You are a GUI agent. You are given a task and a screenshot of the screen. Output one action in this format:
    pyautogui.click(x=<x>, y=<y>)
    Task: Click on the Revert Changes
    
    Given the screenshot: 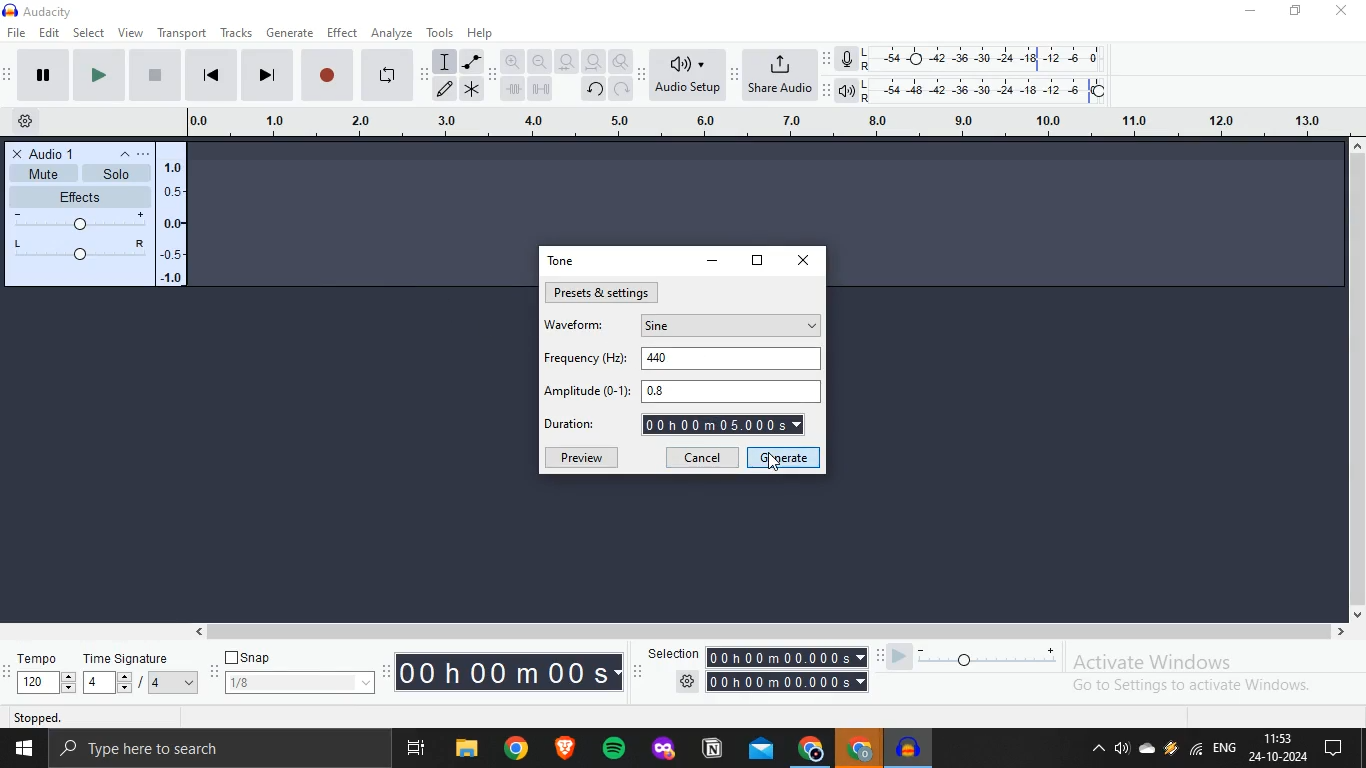 What is the action you would take?
    pyautogui.click(x=593, y=89)
    